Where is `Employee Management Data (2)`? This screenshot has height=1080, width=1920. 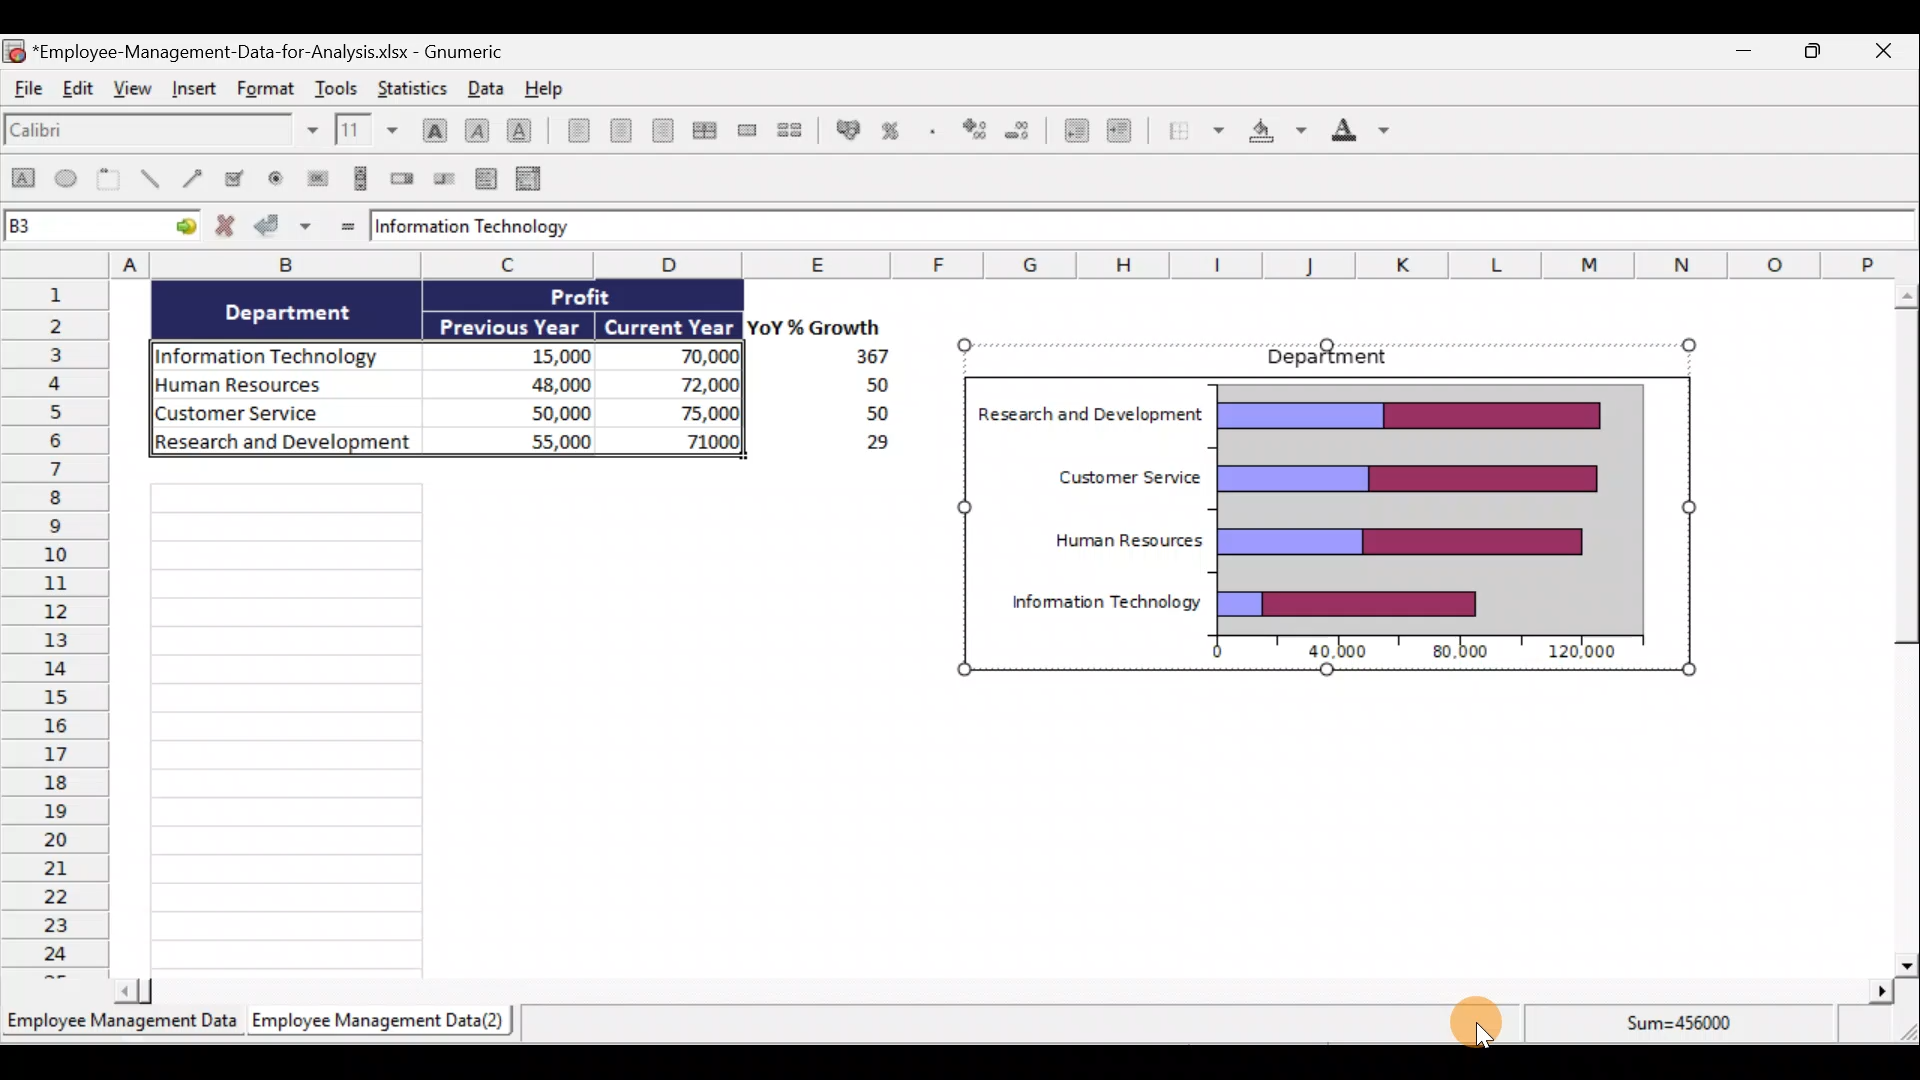
Employee Management Data (2) is located at coordinates (383, 1019).